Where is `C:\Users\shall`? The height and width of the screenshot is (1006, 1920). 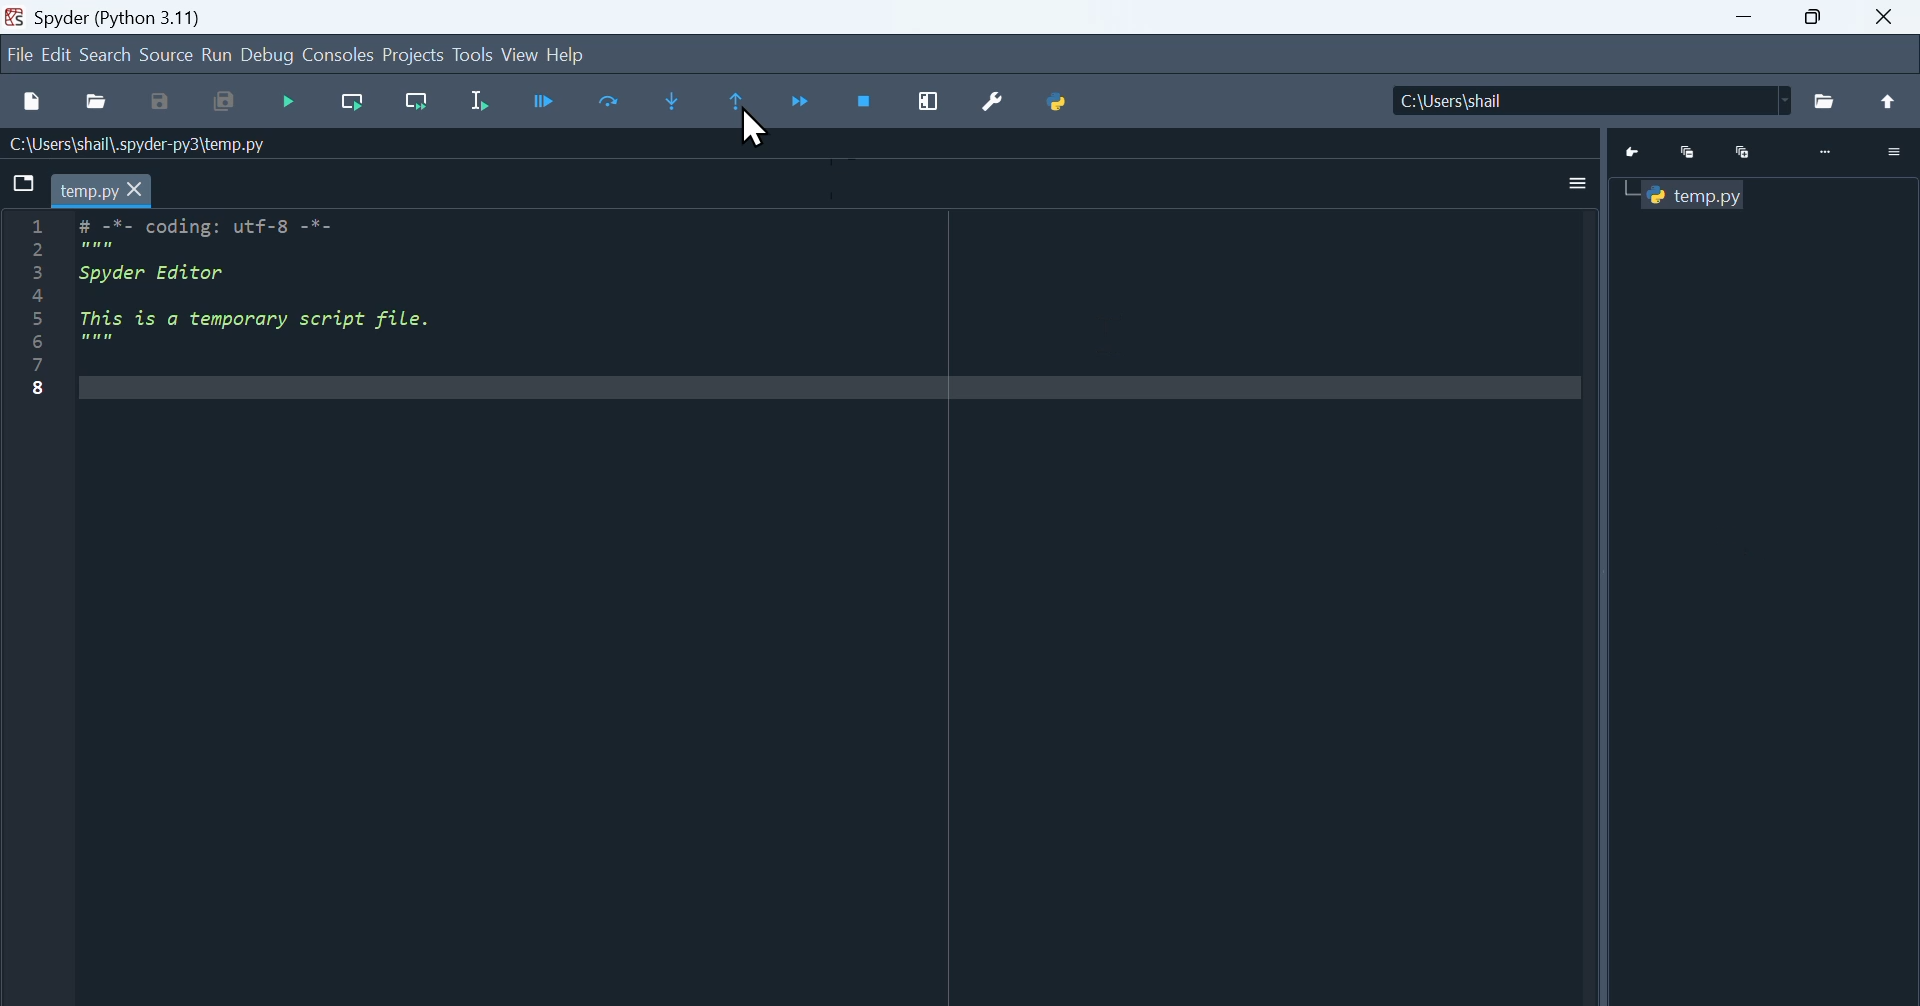 C:\Users\shall is located at coordinates (1588, 100).